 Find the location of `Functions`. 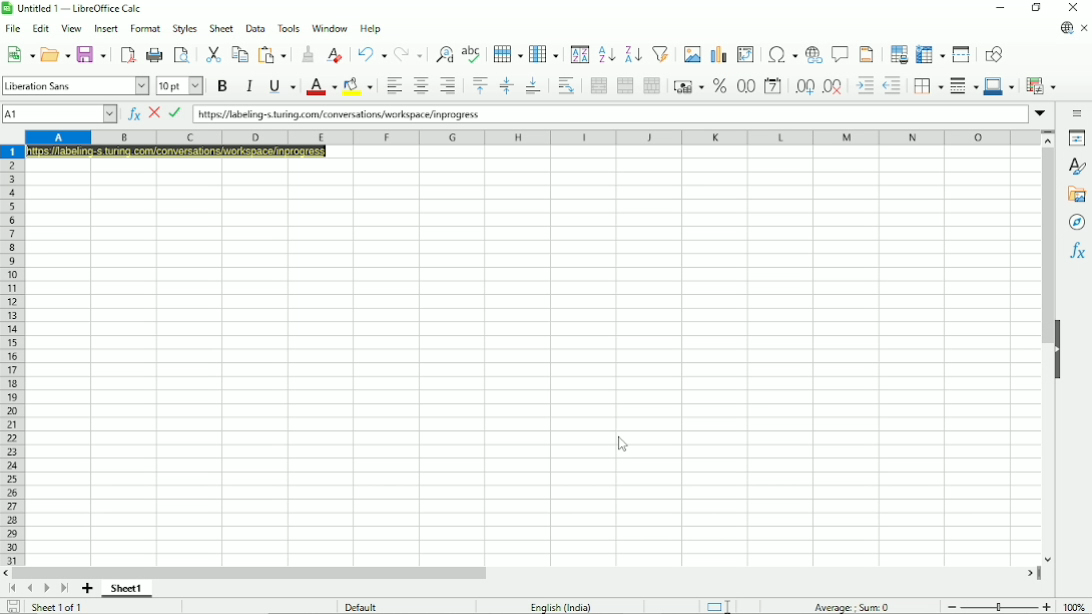

Functions is located at coordinates (1077, 251).